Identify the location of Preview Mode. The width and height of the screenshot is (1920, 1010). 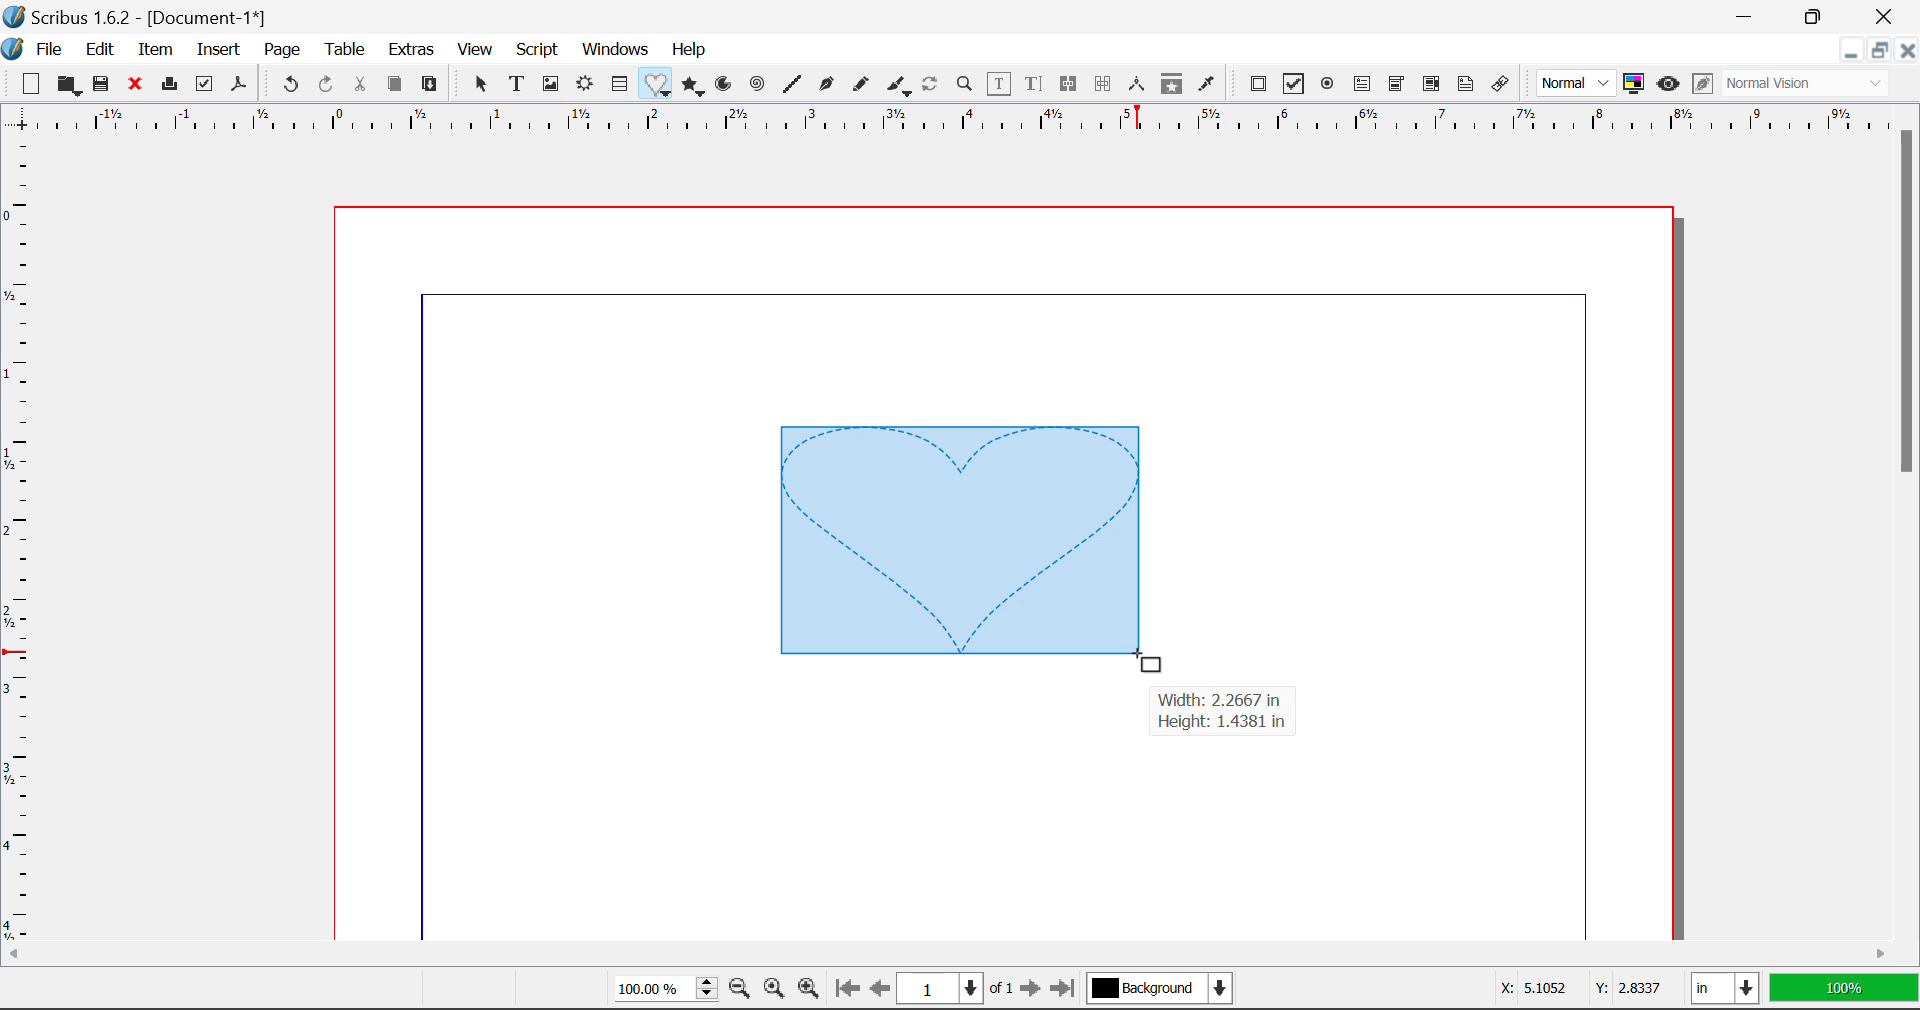
(1669, 86).